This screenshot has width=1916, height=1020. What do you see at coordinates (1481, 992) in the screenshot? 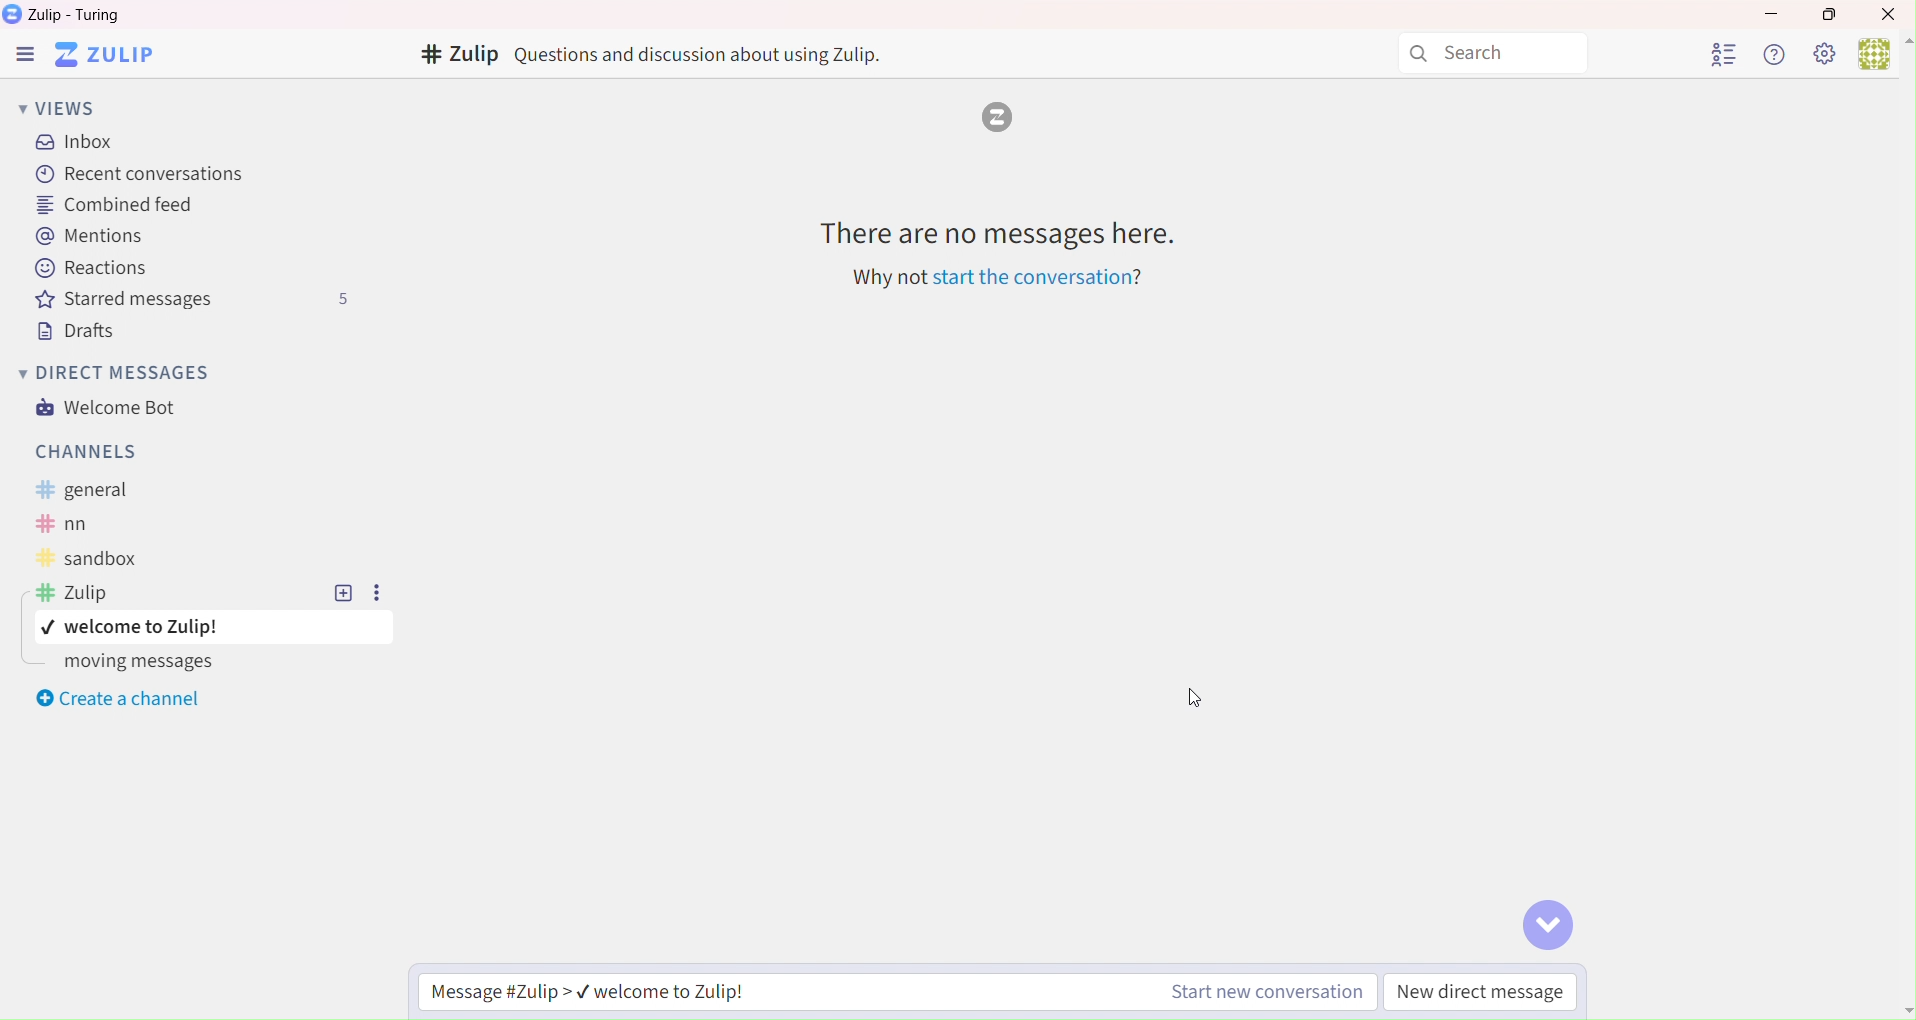
I see `New direct message` at bounding box center [1481, 992].